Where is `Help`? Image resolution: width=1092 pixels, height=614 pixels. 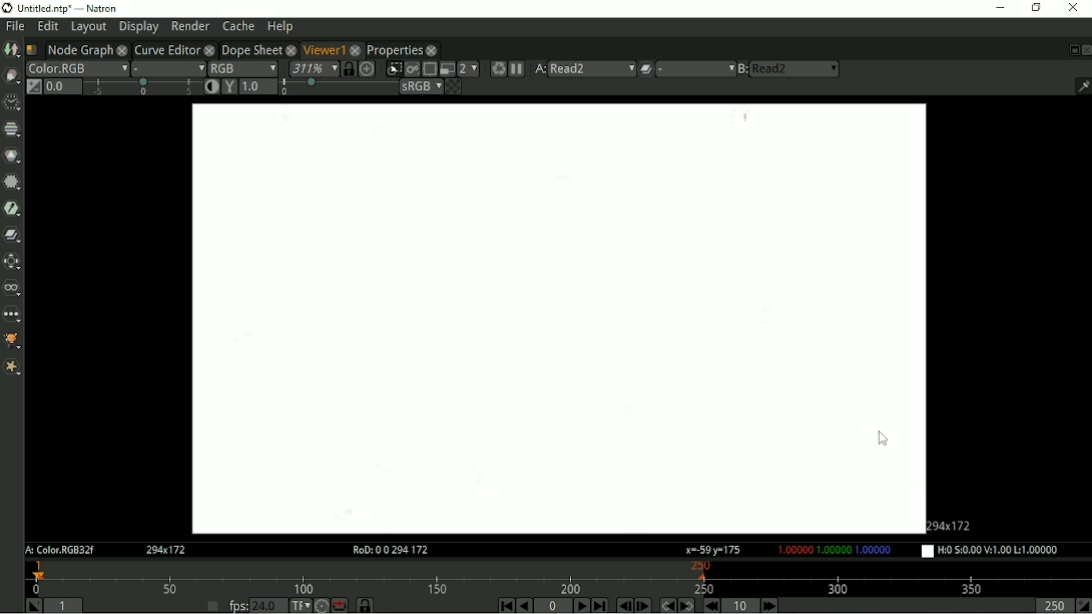
Help is located at coordinates (281, 26).